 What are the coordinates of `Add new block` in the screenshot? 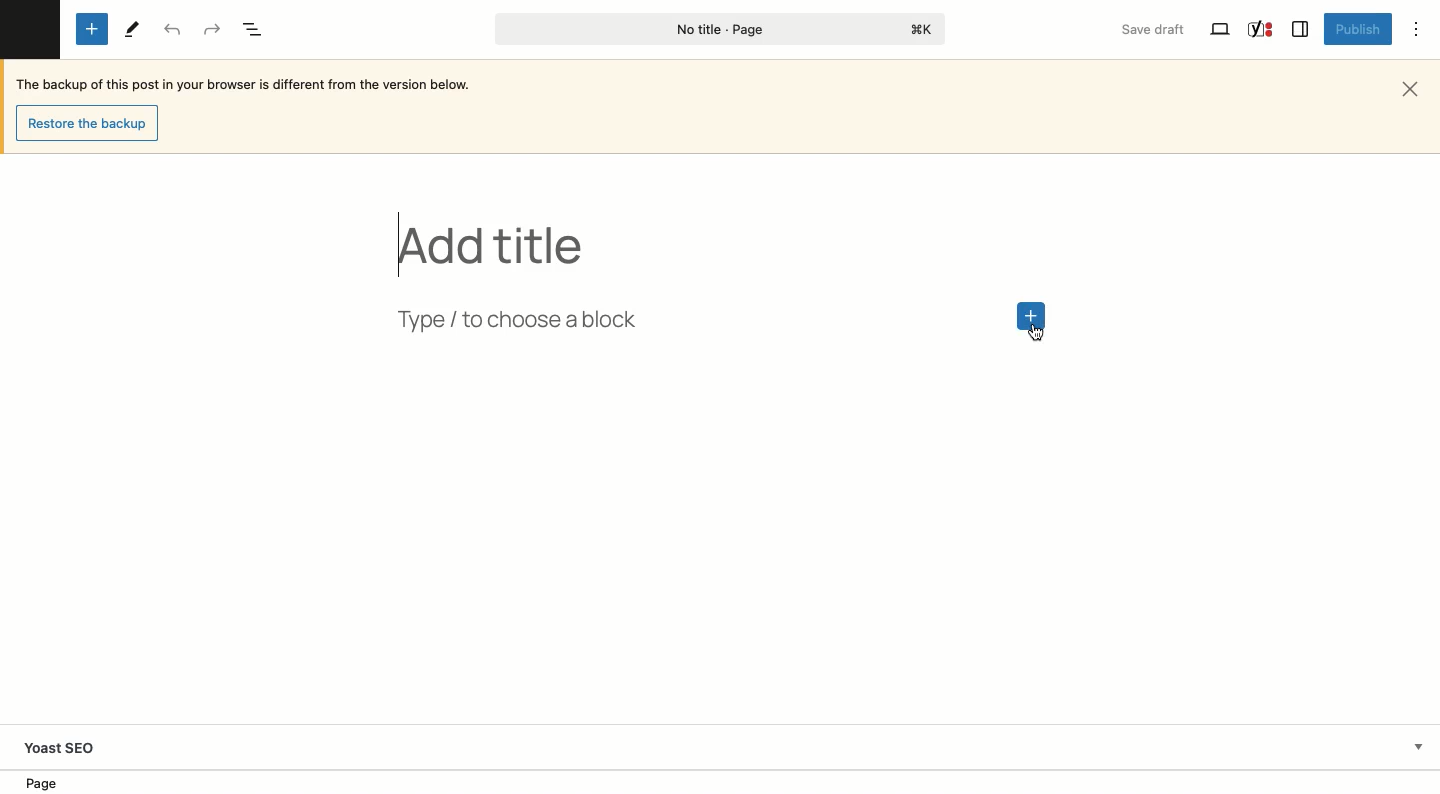 It's located at (92, 30).